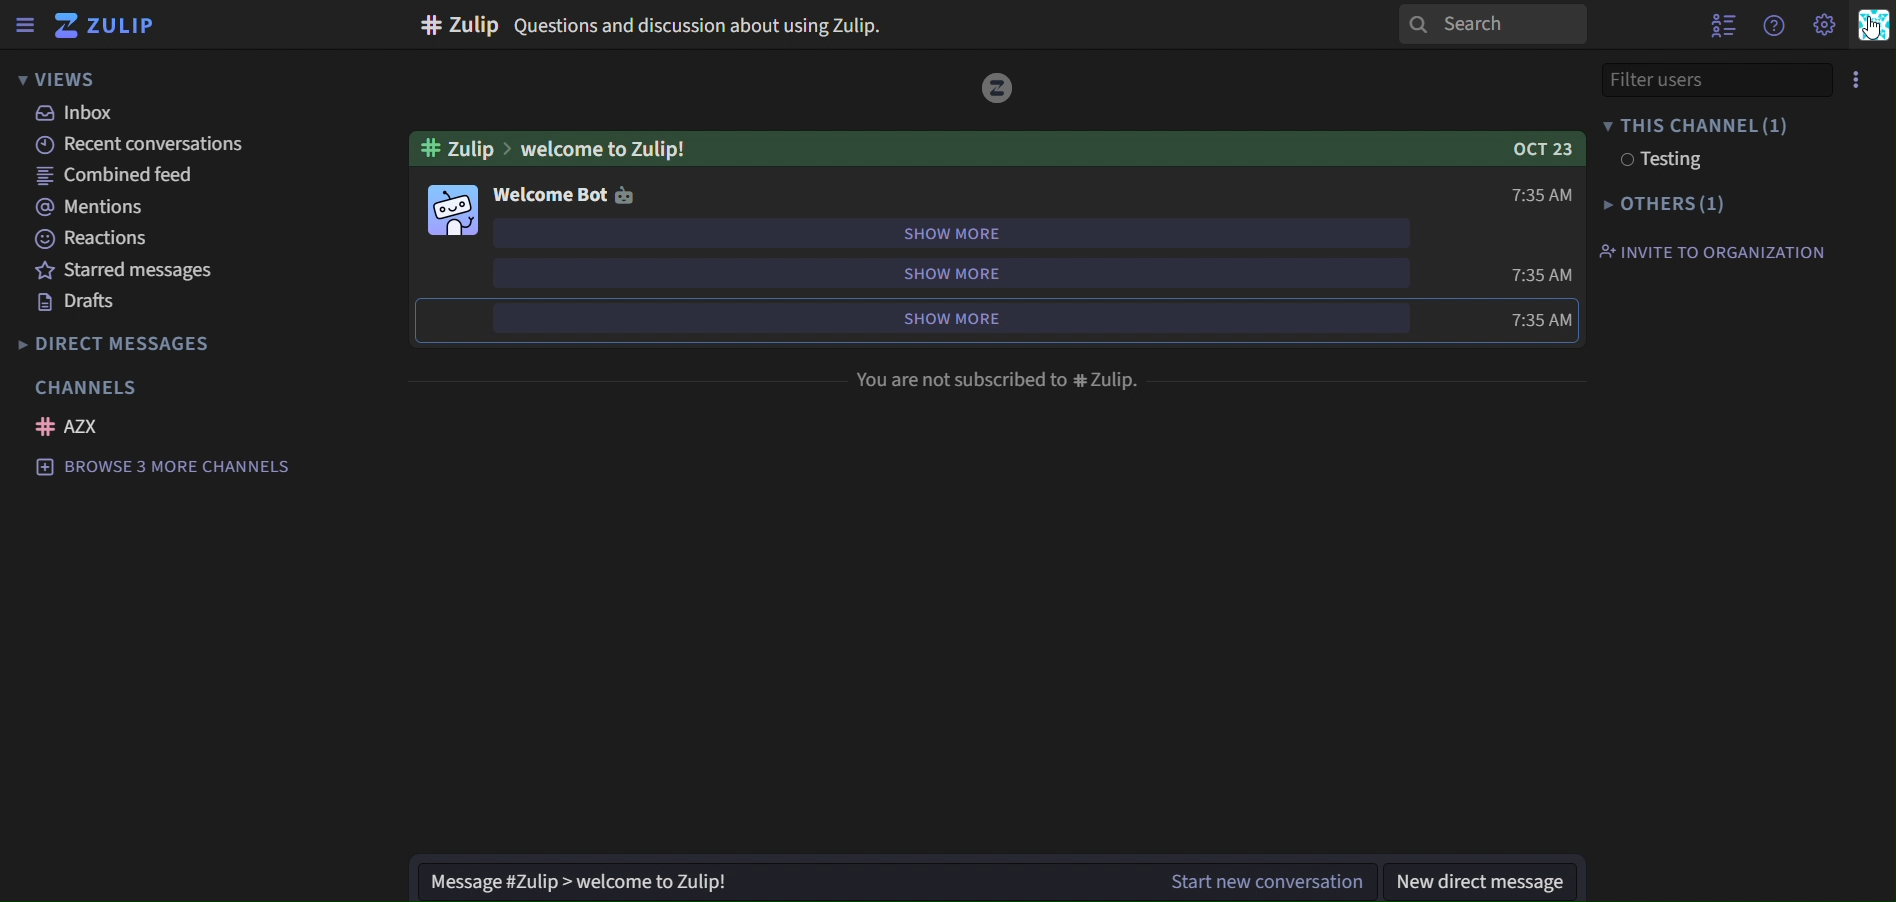  Describe the element at coordinates (1714, 252) in the screenshot. I see `invite to organization` at that location.